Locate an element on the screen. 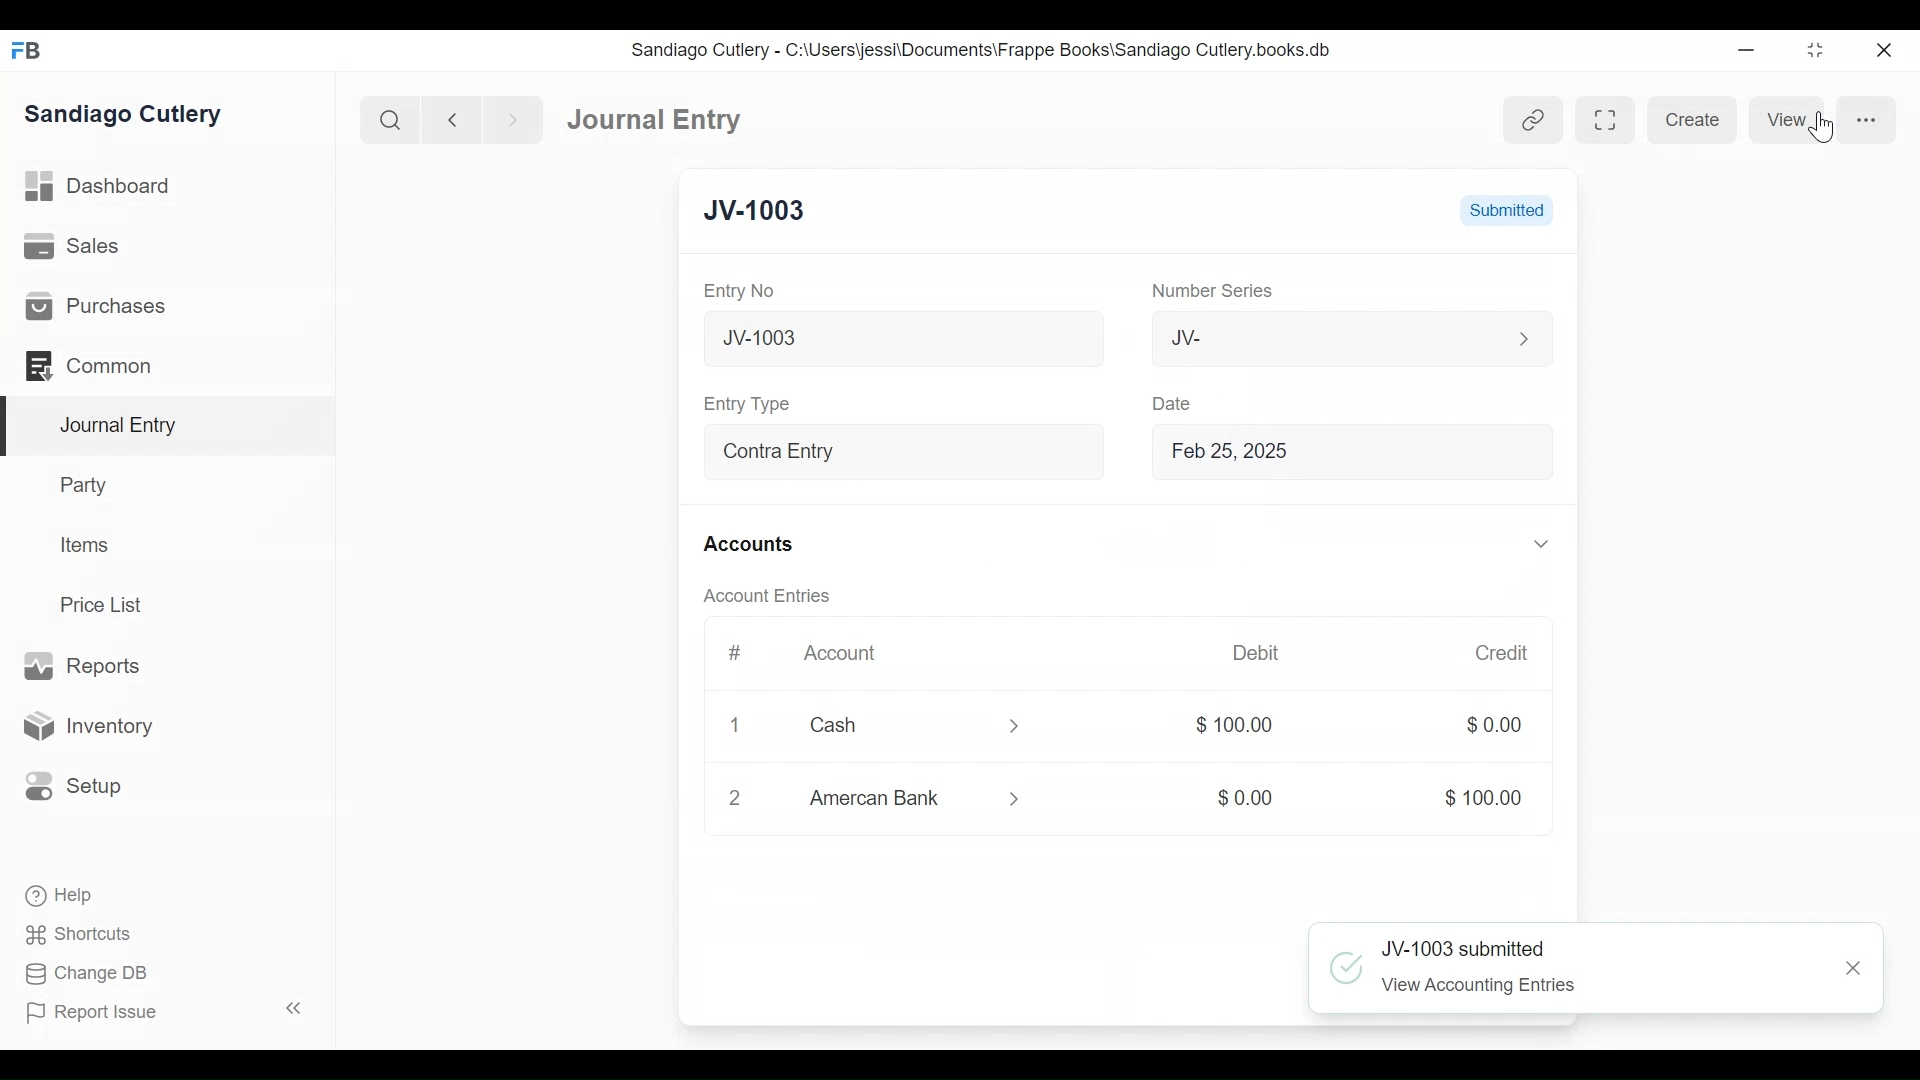 The height and width of the screenshot is (1080, 1920). Setup is located at coordinates (74, 784).